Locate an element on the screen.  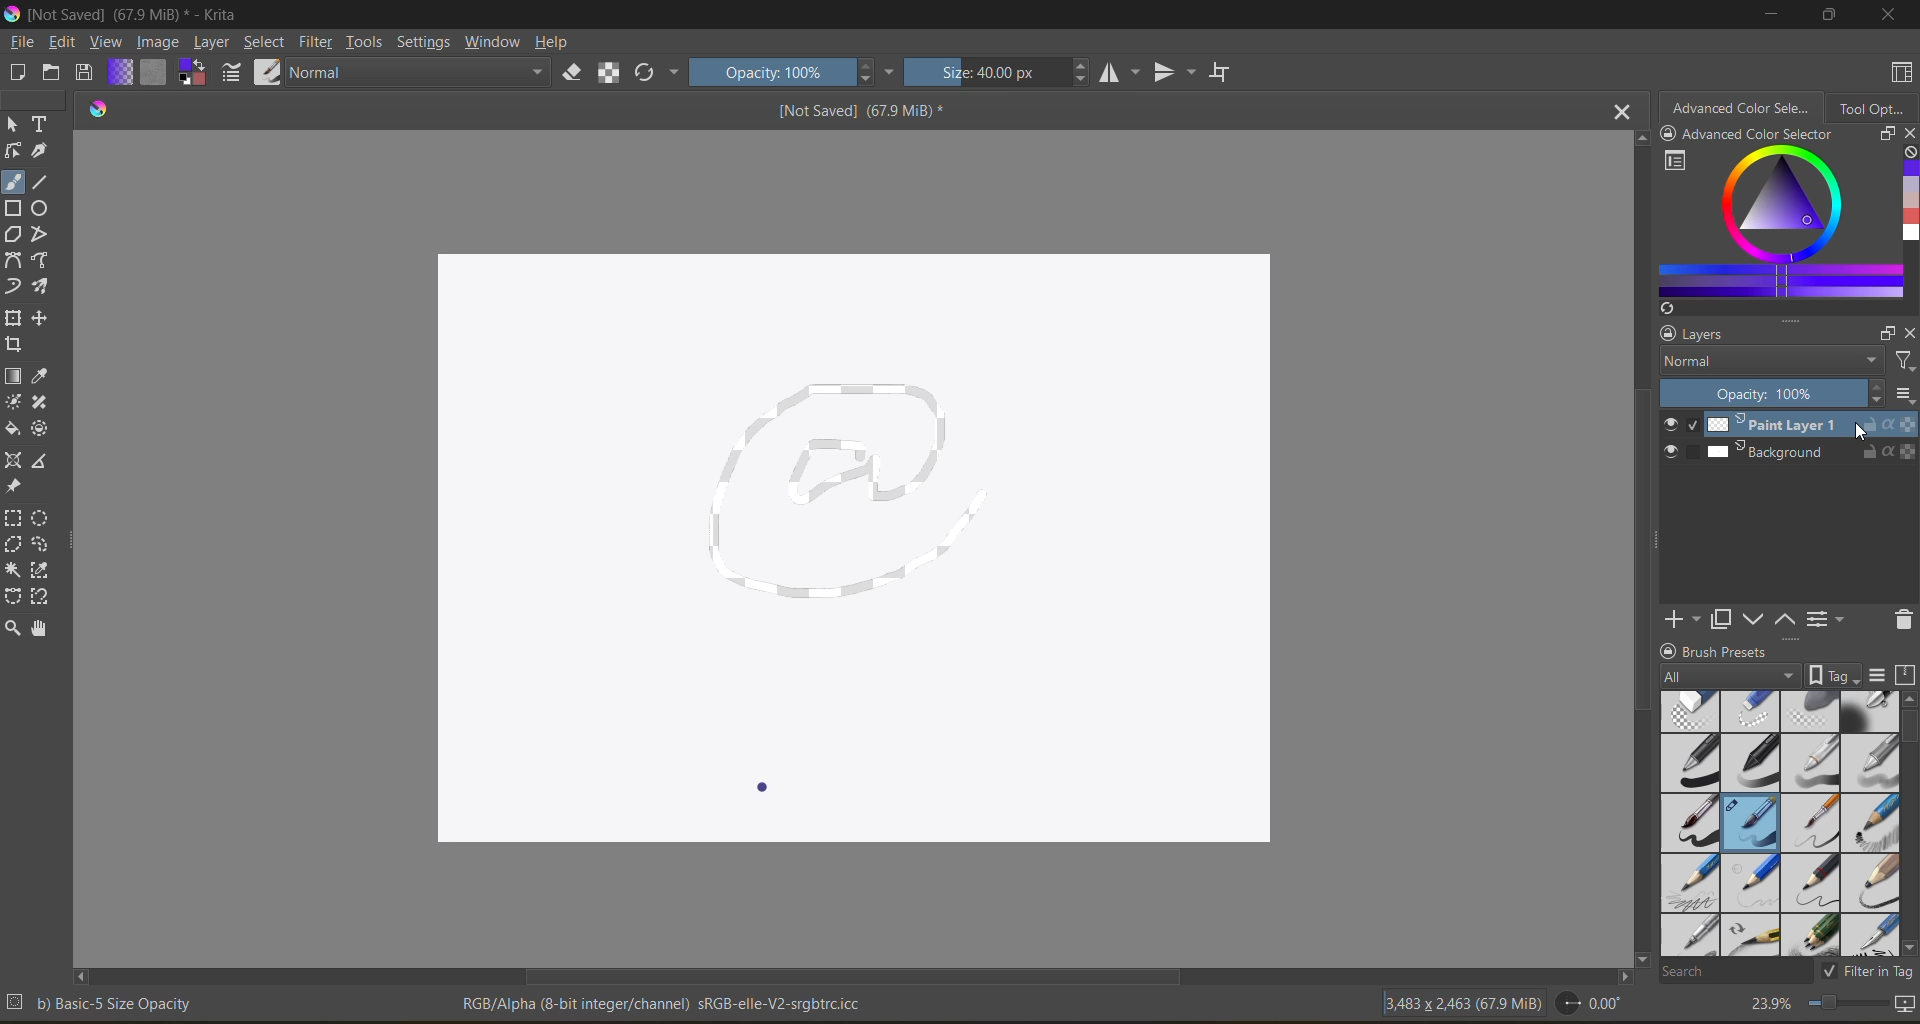
flip horizontally is located at coordinates (1119, 71).